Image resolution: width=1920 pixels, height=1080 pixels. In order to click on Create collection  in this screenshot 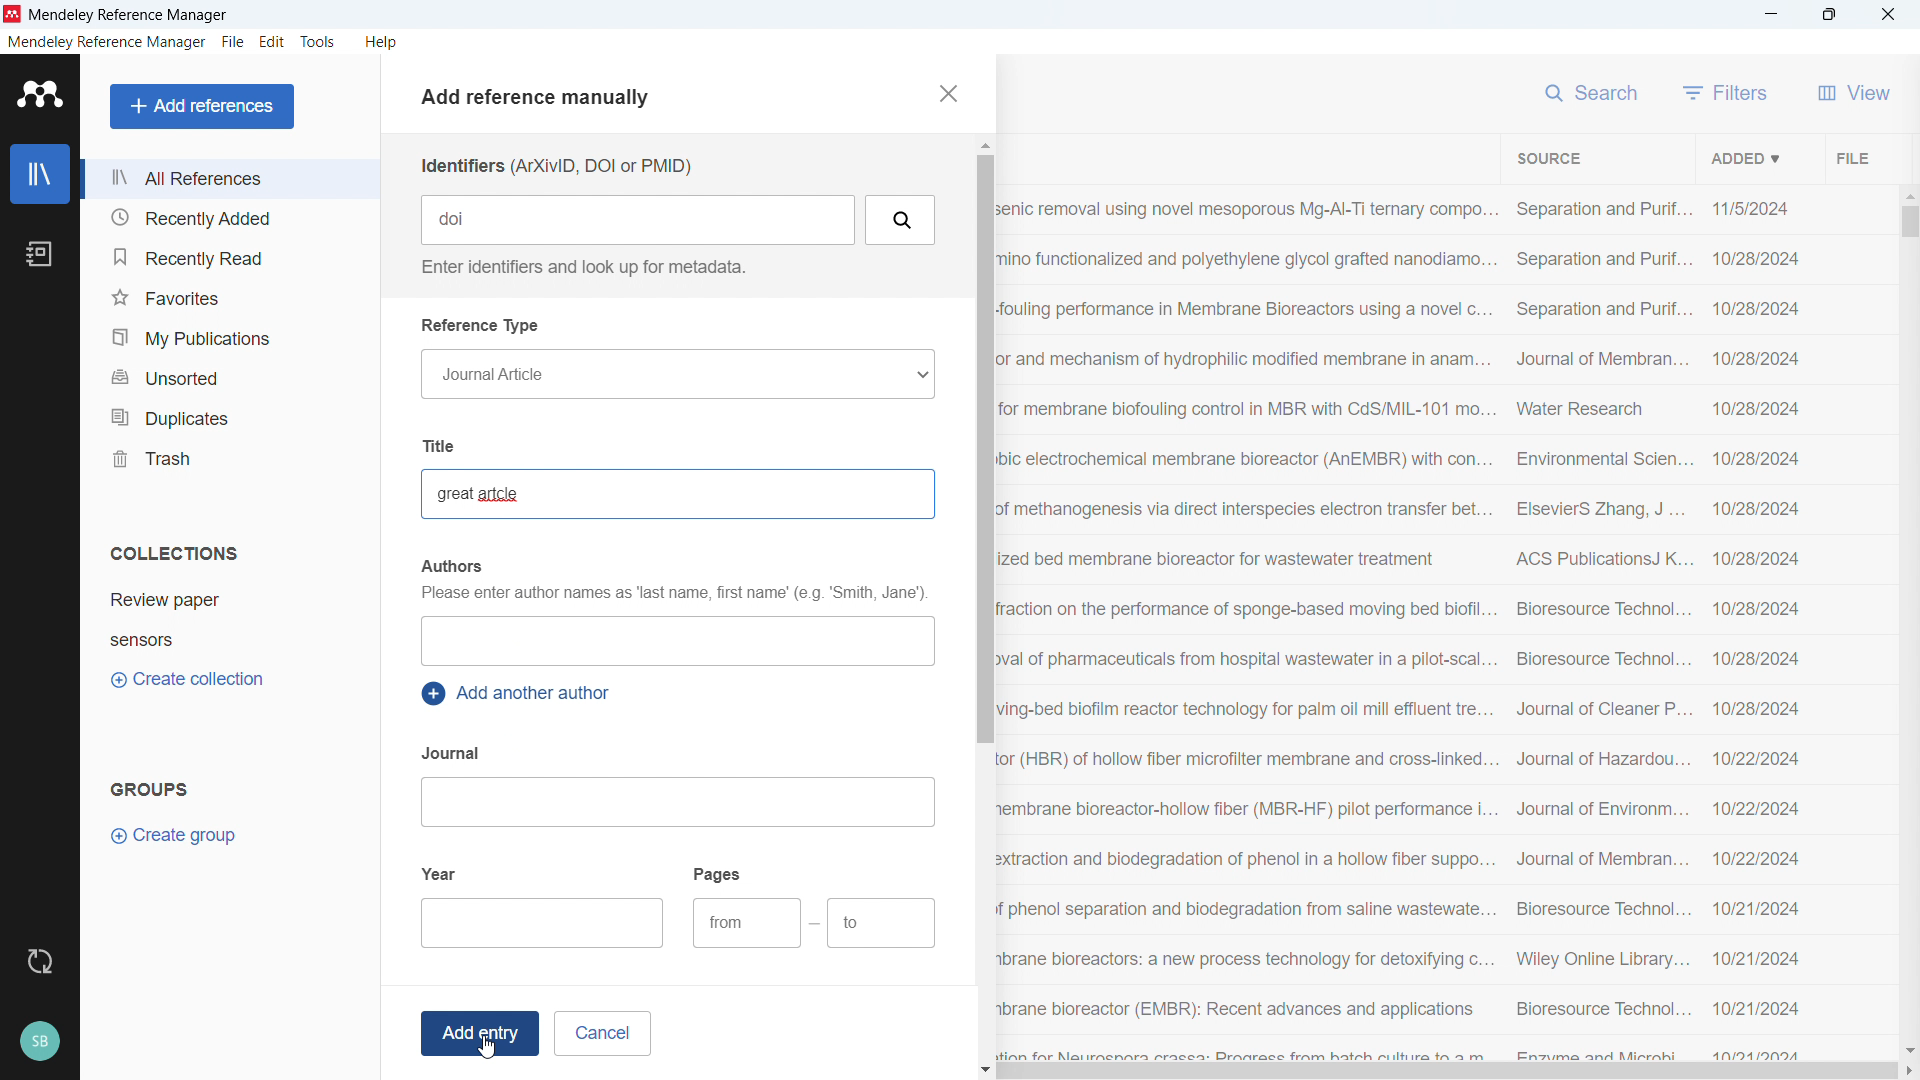, I will do `click(190, 680)`.